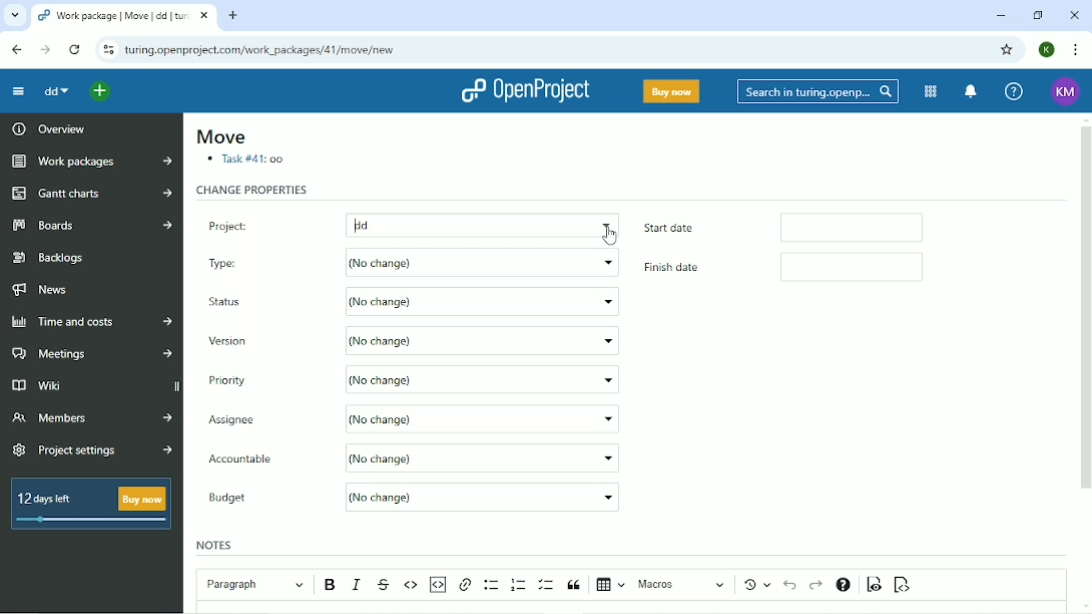 Image resolution: width=1092 pixels, height=614 pixels. What do you see at coordinates (862, 226) in the screenshot?
I see `empty box` at bounding box center [862, 226].